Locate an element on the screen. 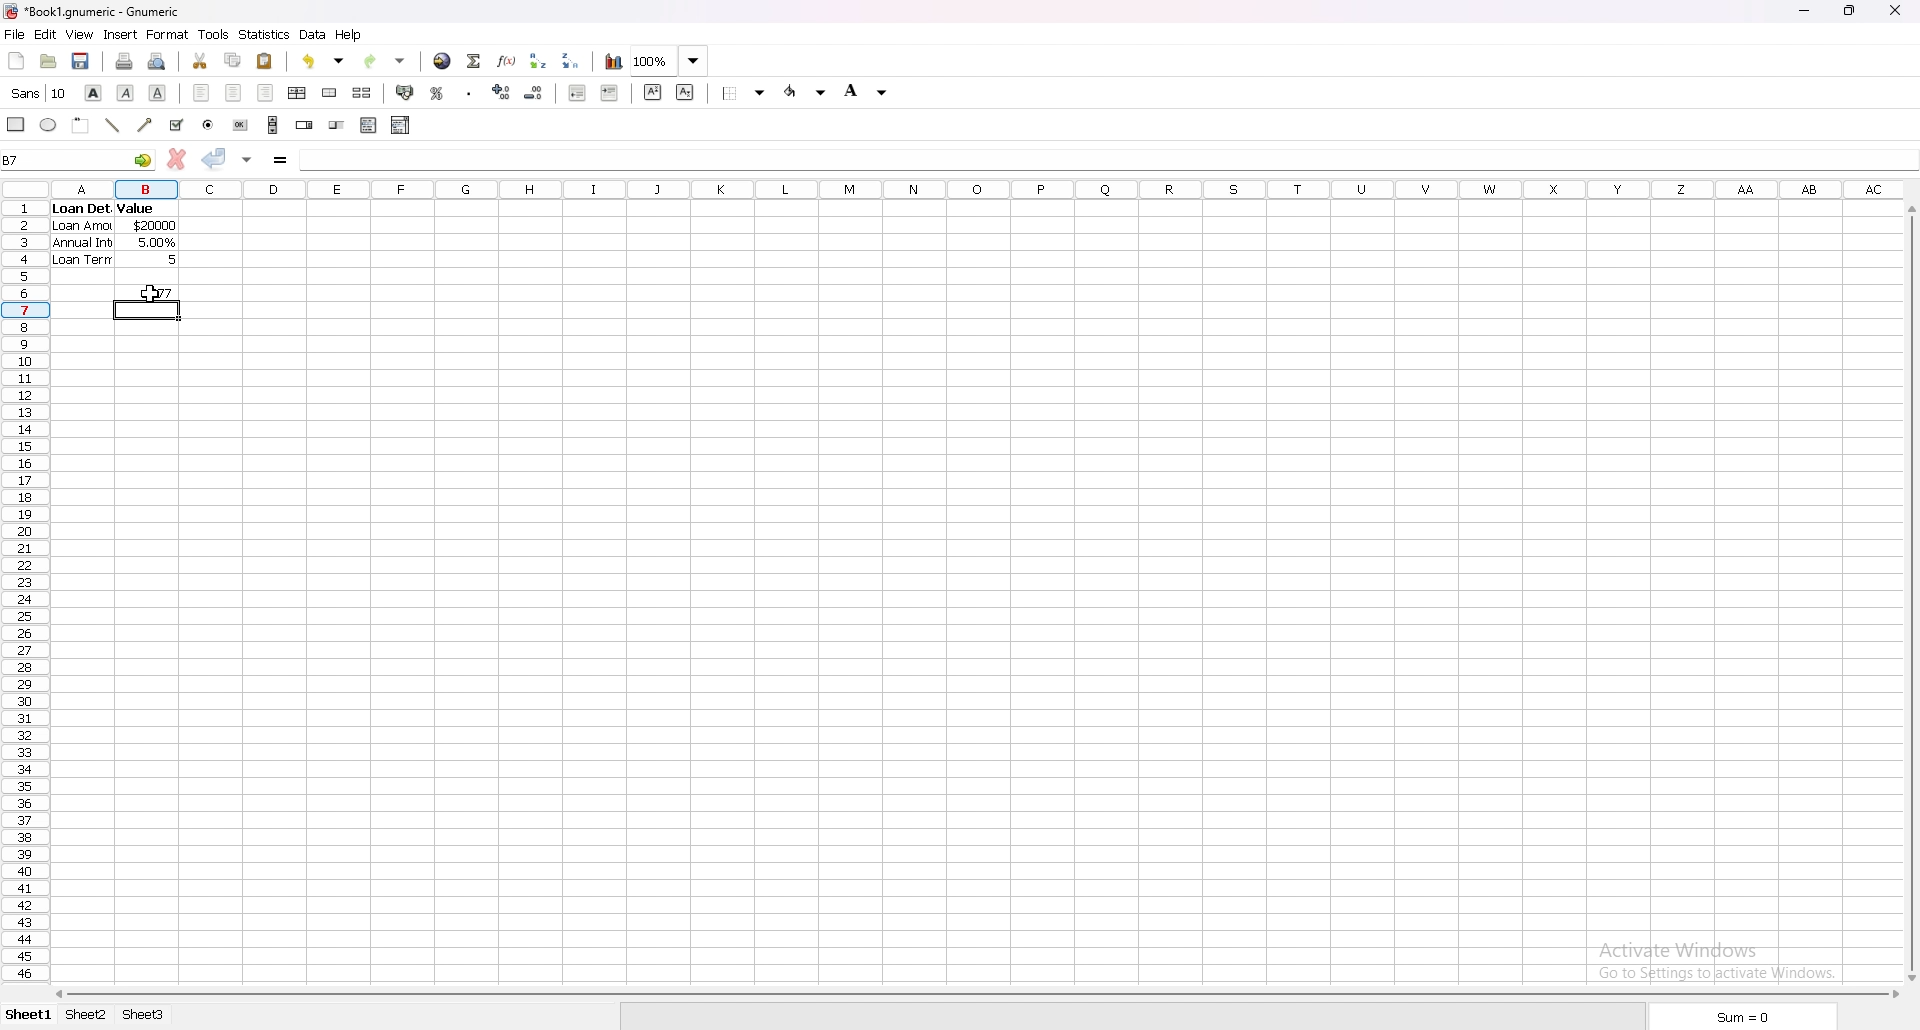 This screenshot has height=1030, width=1920. accounting is located at coordinates (403, 92).